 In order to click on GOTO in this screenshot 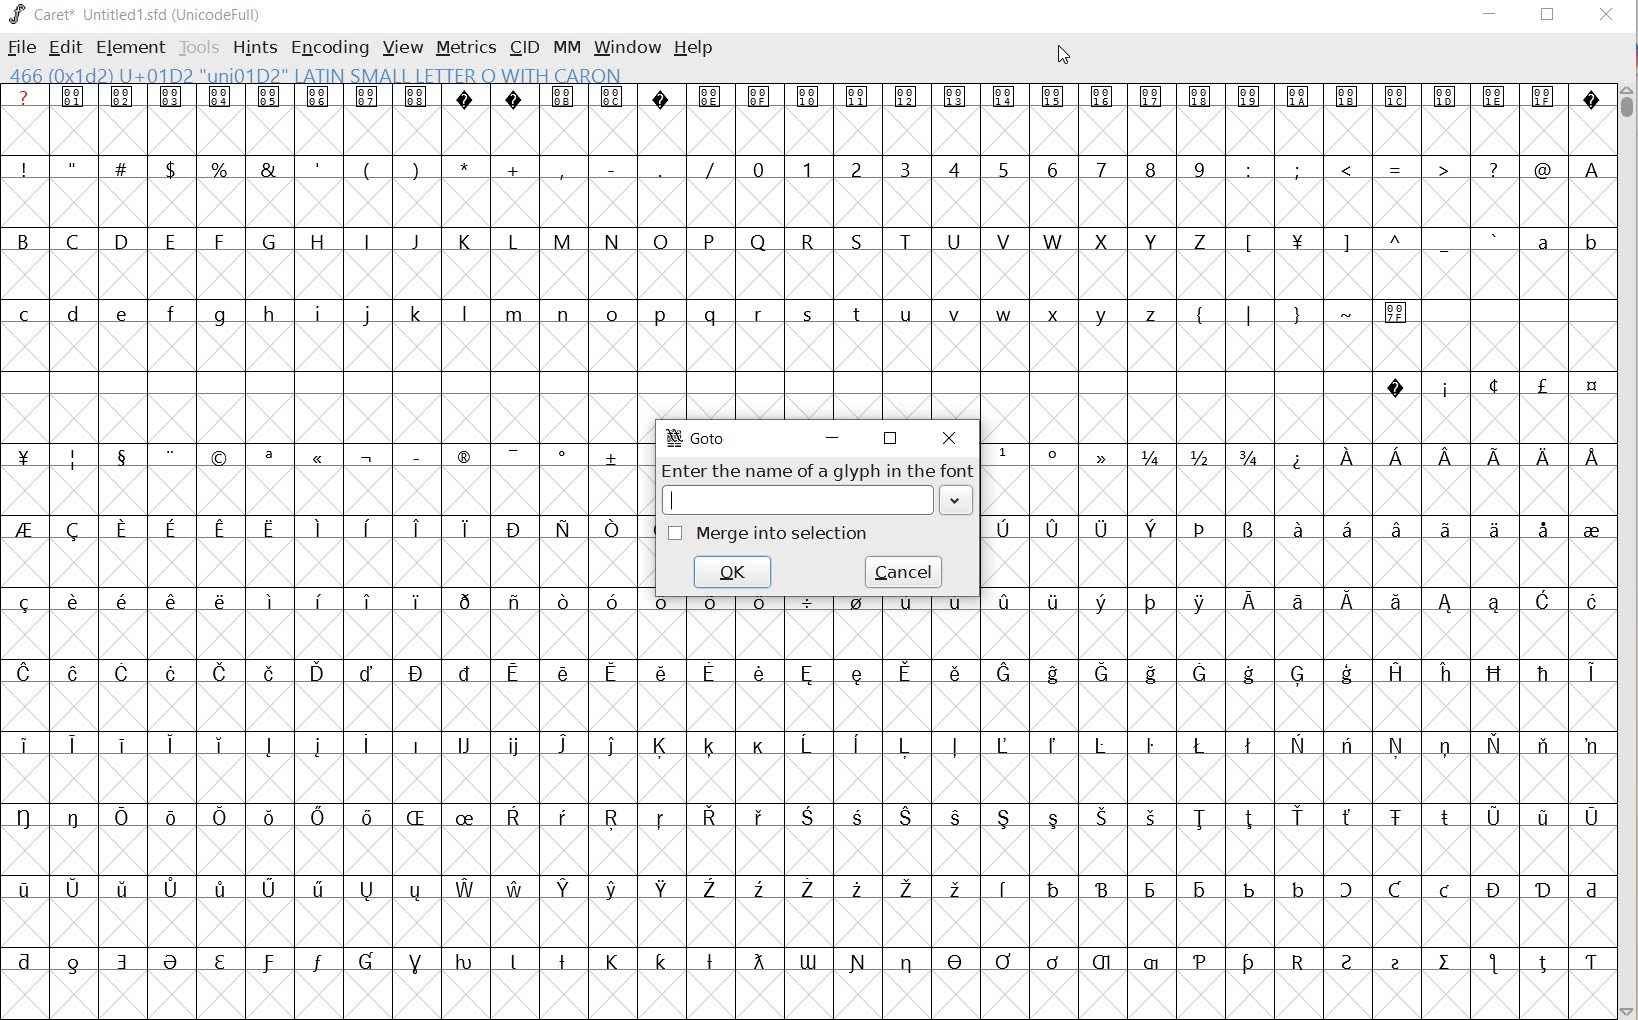, I will do `click(698, 437)`.